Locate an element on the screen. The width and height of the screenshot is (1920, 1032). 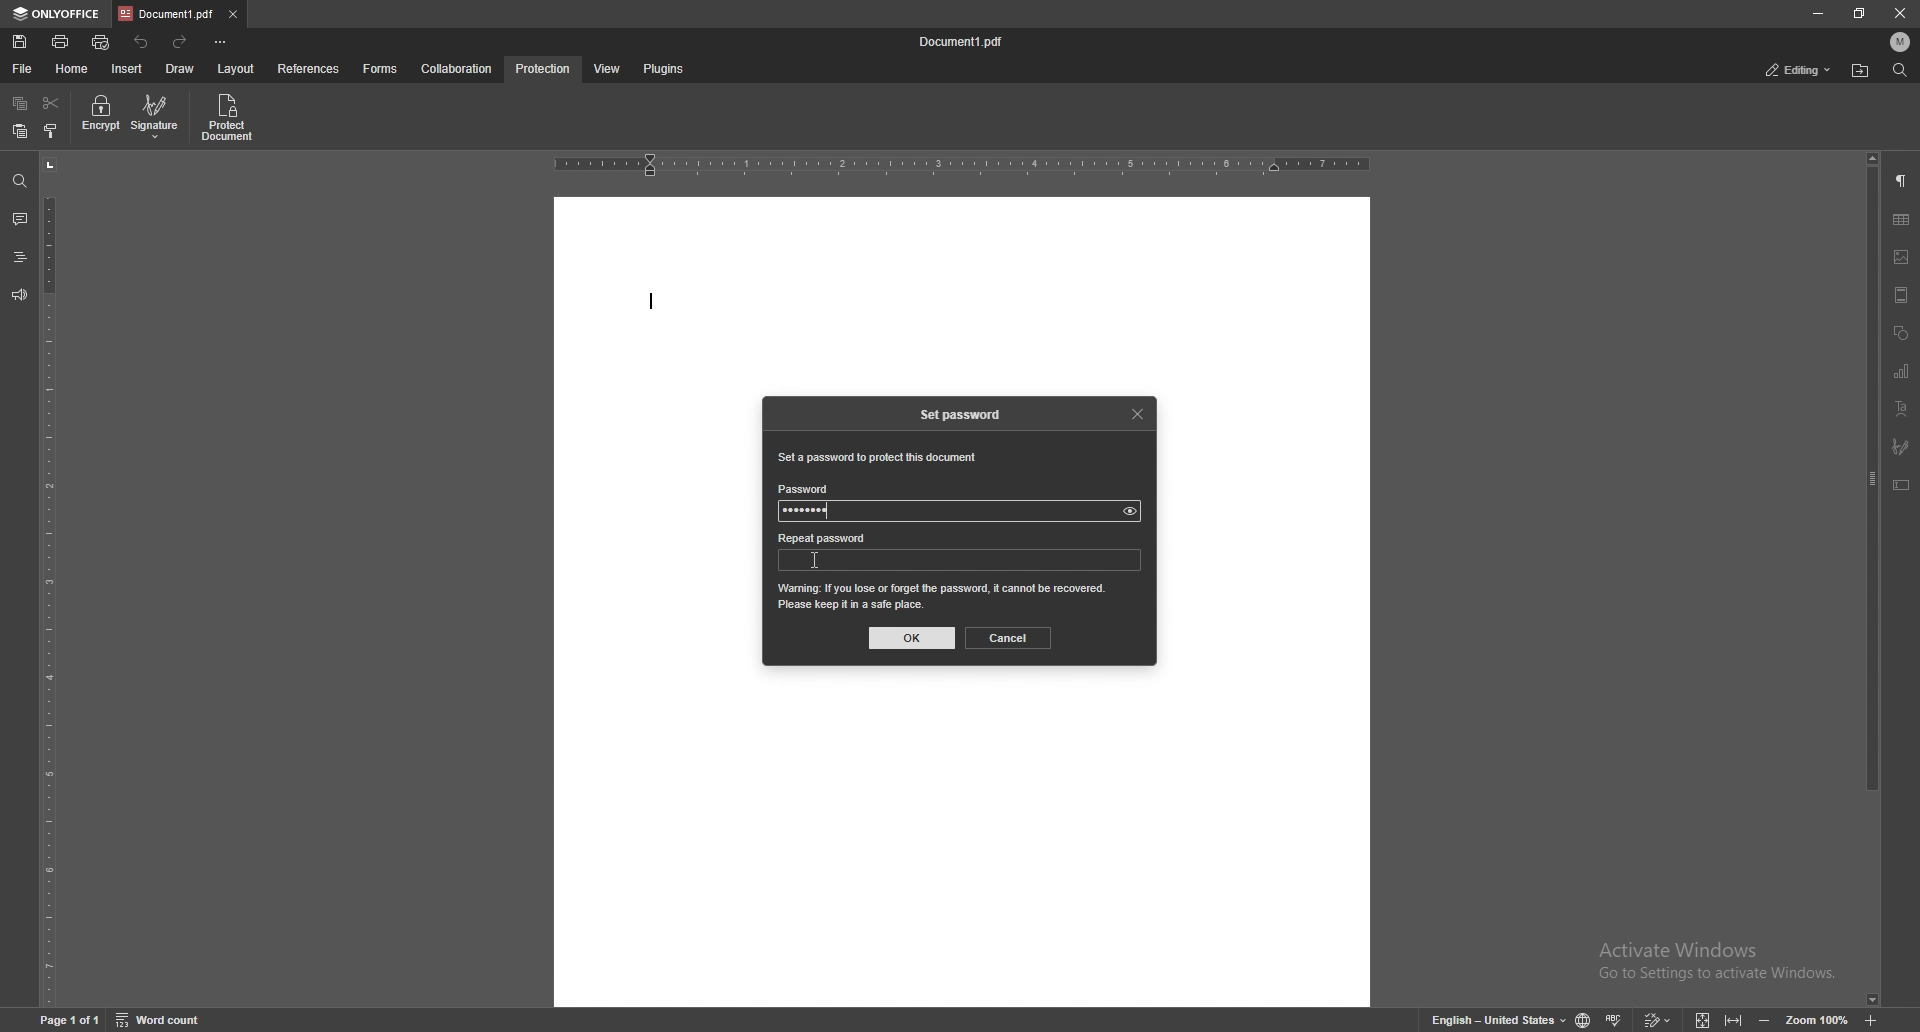
collaboration is located at coordinates (457, 68).